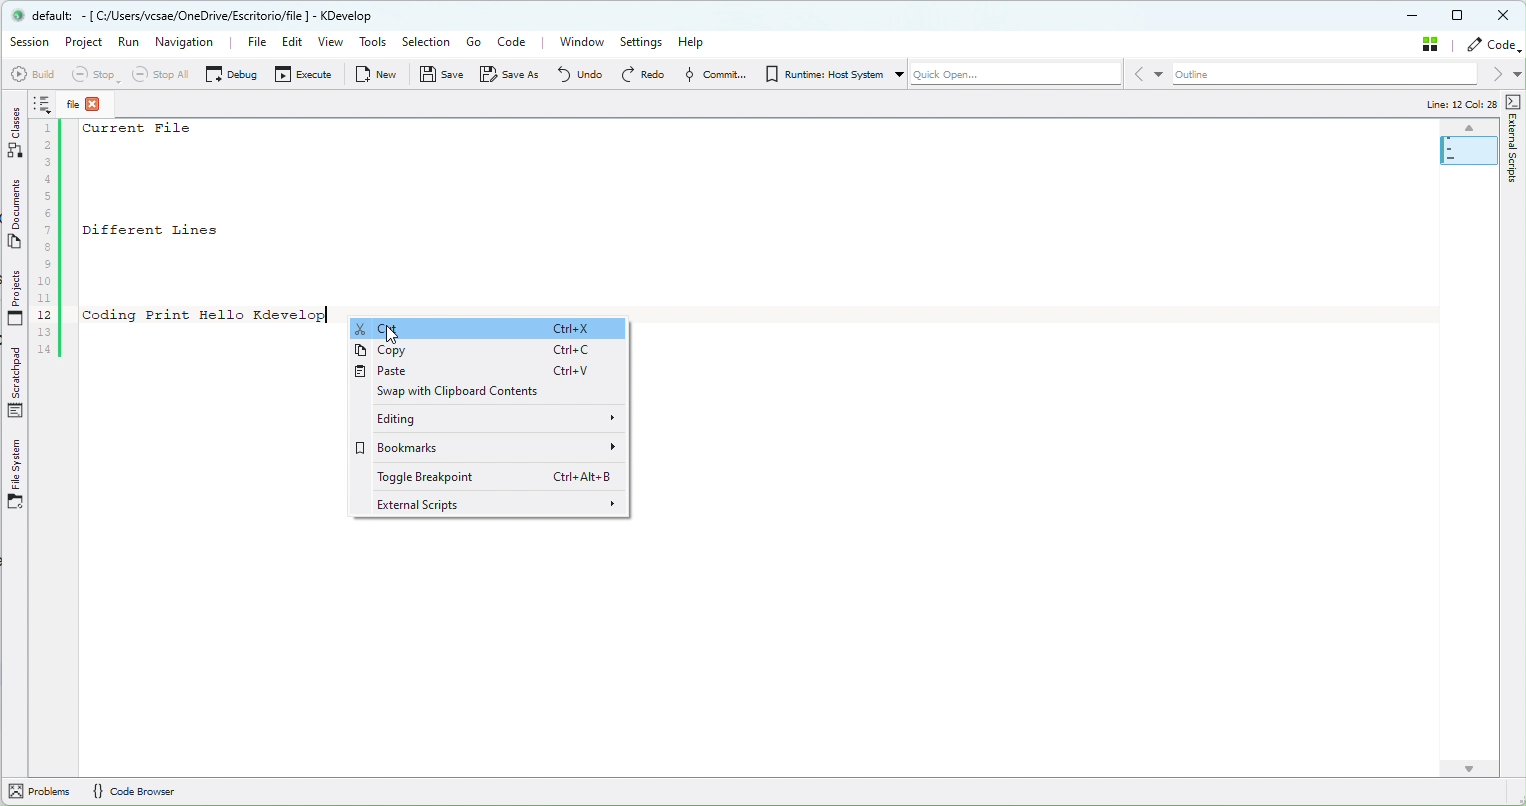  I want to click on Stop, so click(93, 74).